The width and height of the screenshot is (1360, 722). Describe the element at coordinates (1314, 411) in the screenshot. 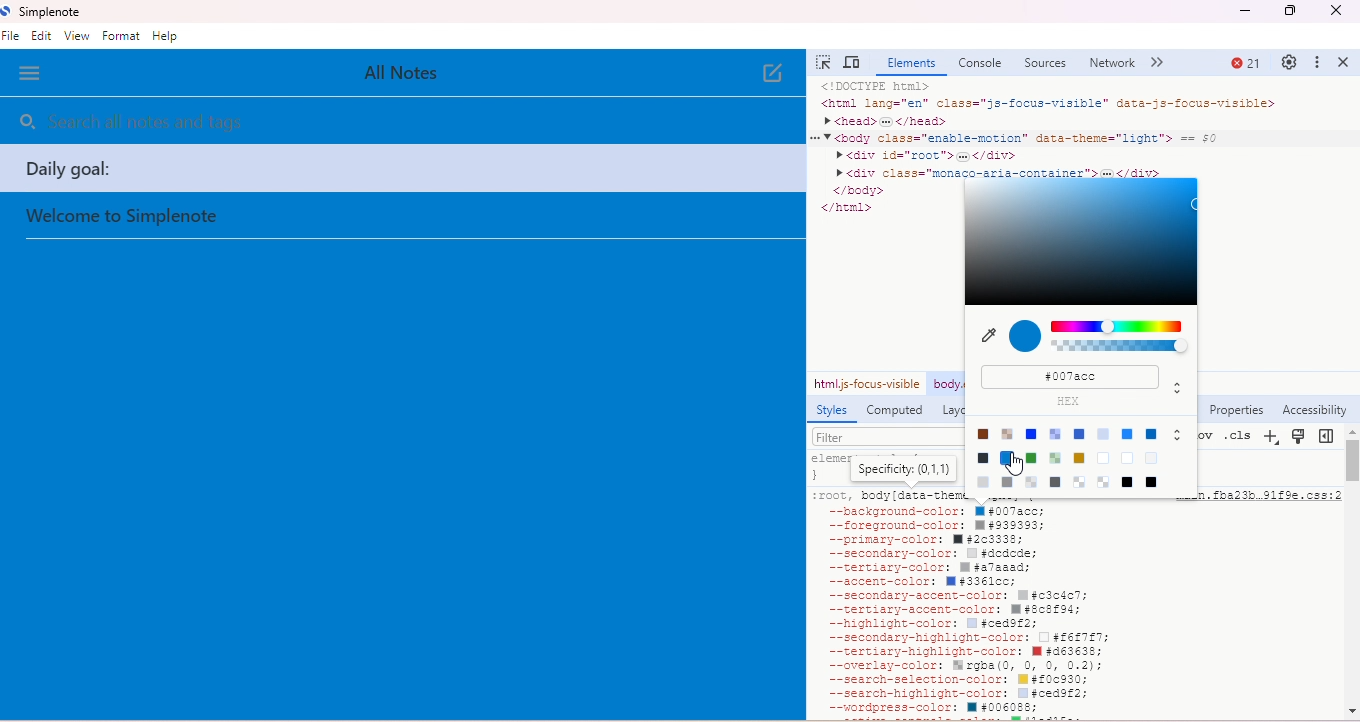

I see `acessibility` at that location.